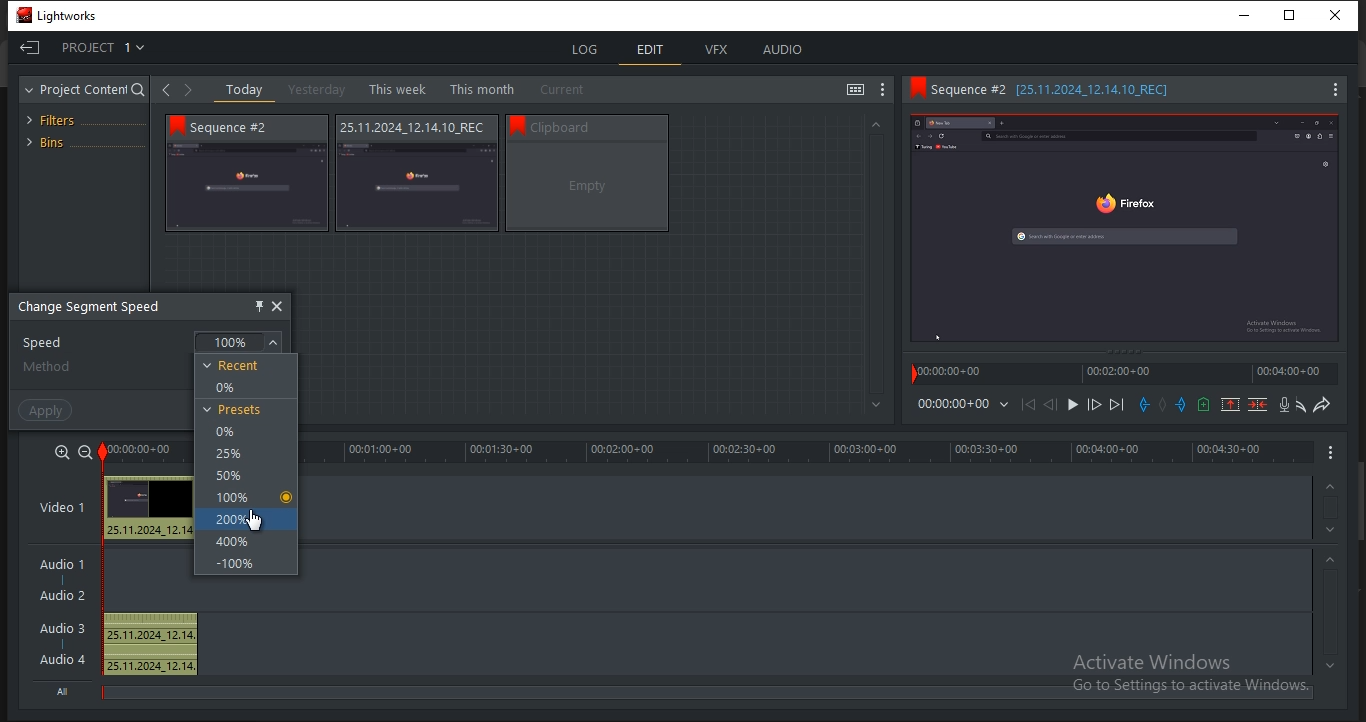 This screenshot has width=1366, height=722. Describe the element at coordinates (94, 306) in the screenshot. I see `change segment speed` at that location.